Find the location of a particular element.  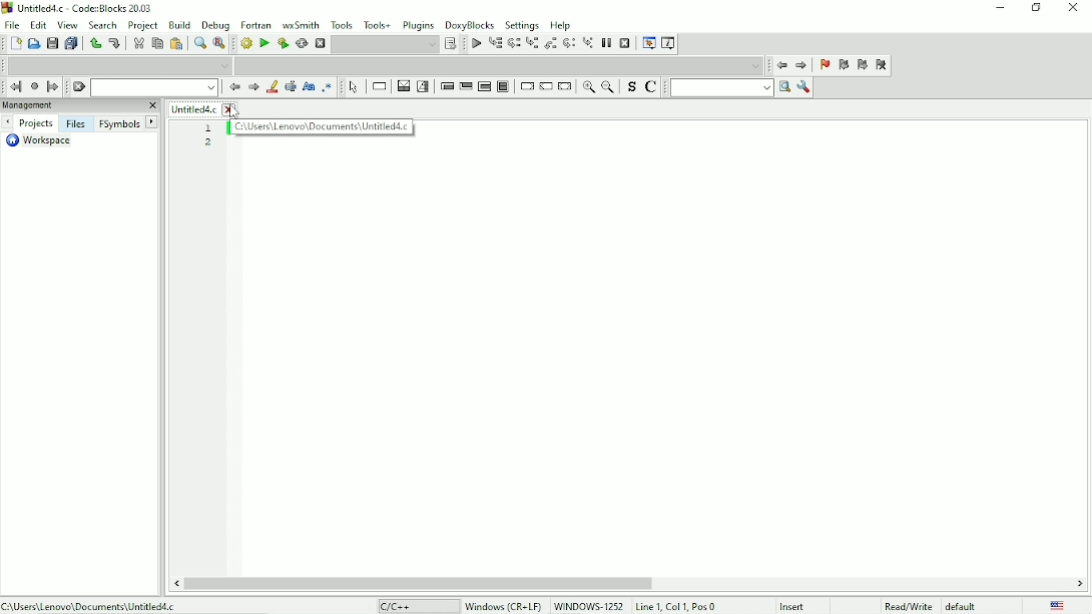

Selected text is located at coordinates (290, 87).